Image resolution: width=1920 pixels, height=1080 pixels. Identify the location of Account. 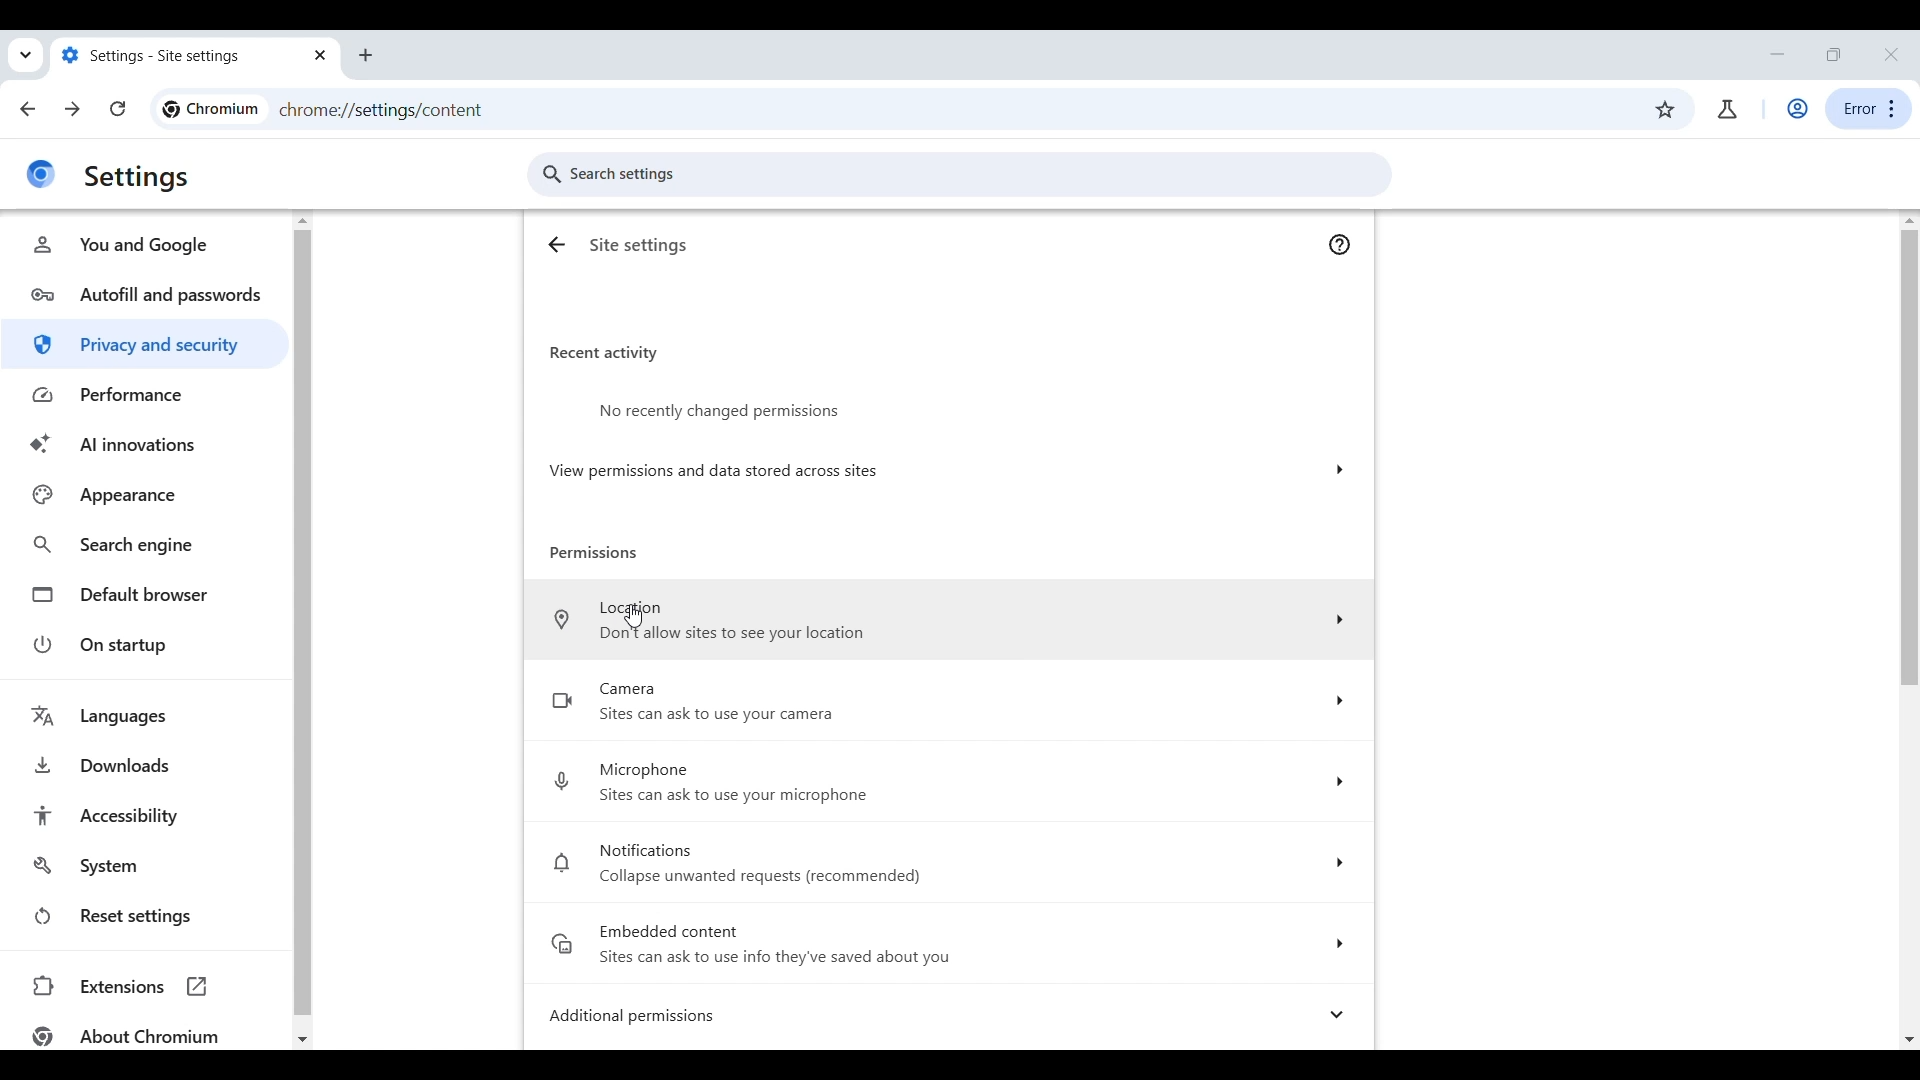
(1798, 109).